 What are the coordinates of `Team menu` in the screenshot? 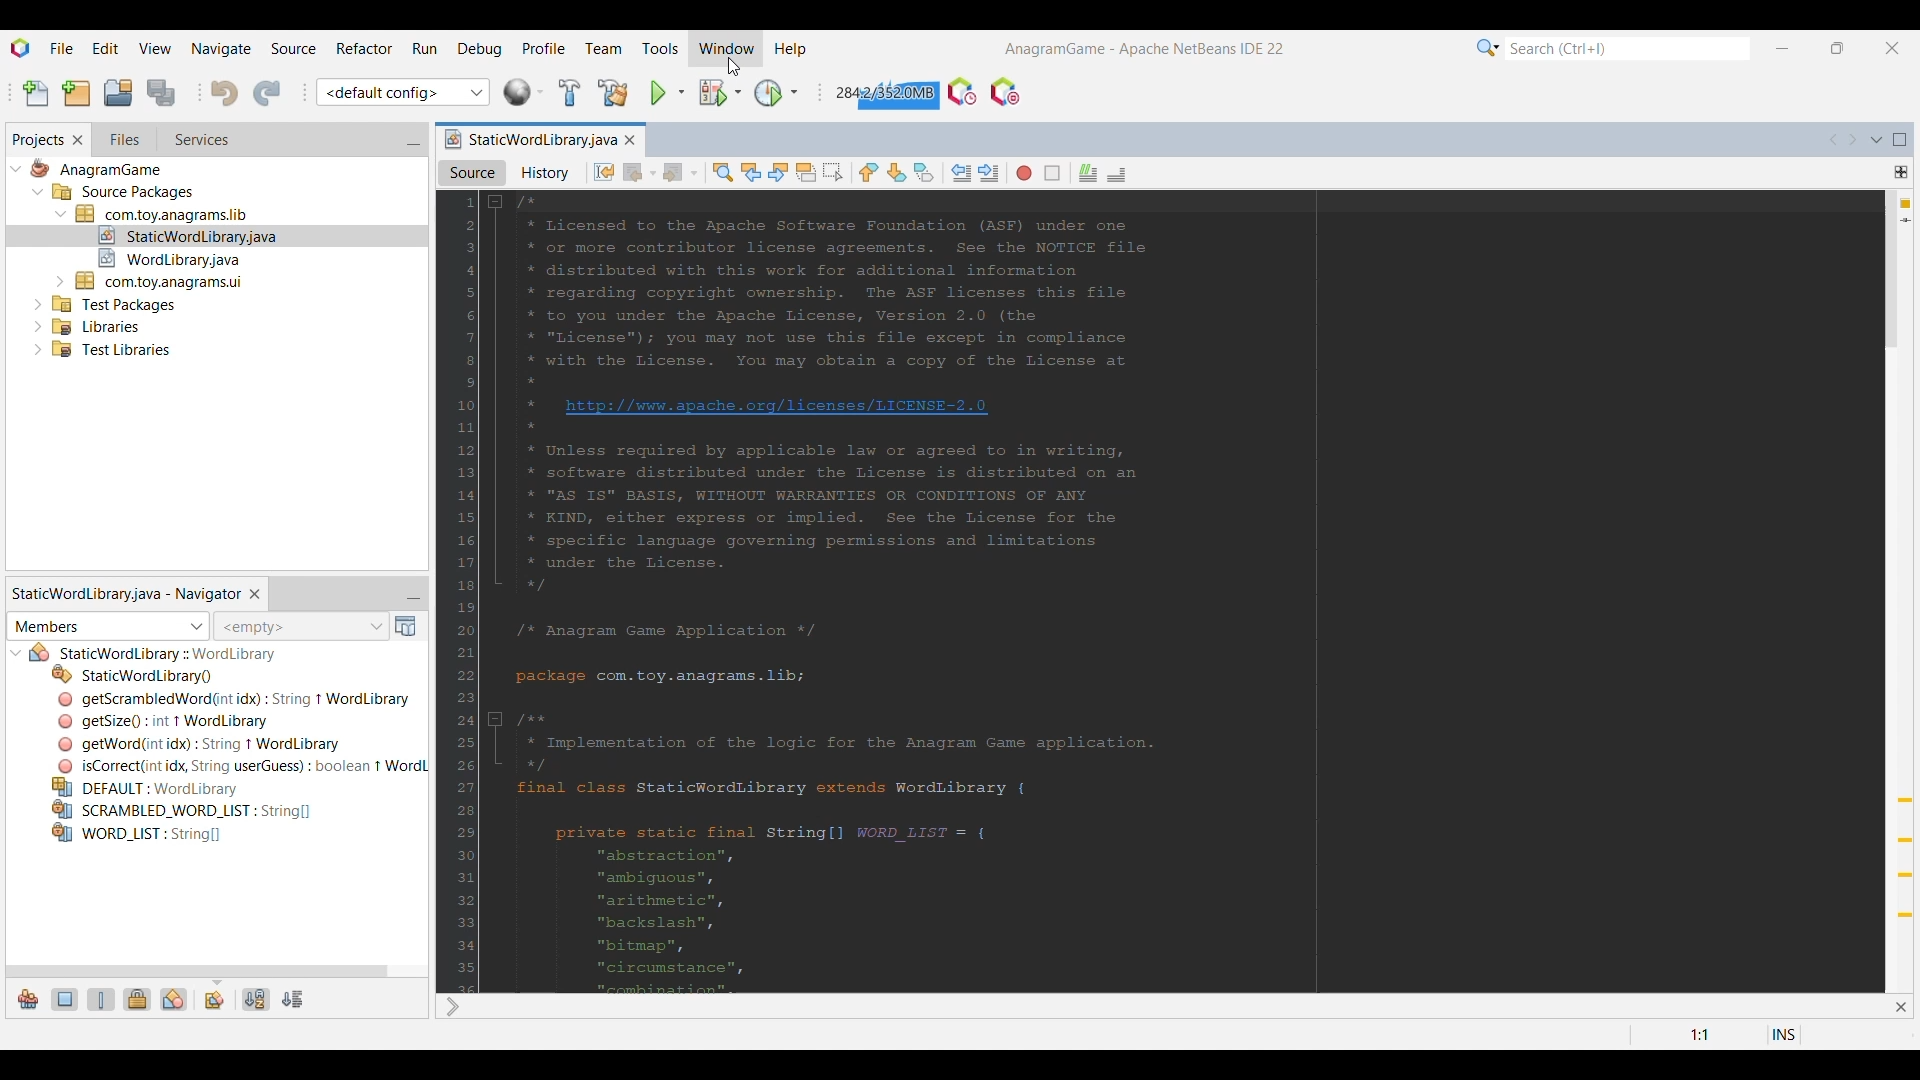 It's located at (603, 49).